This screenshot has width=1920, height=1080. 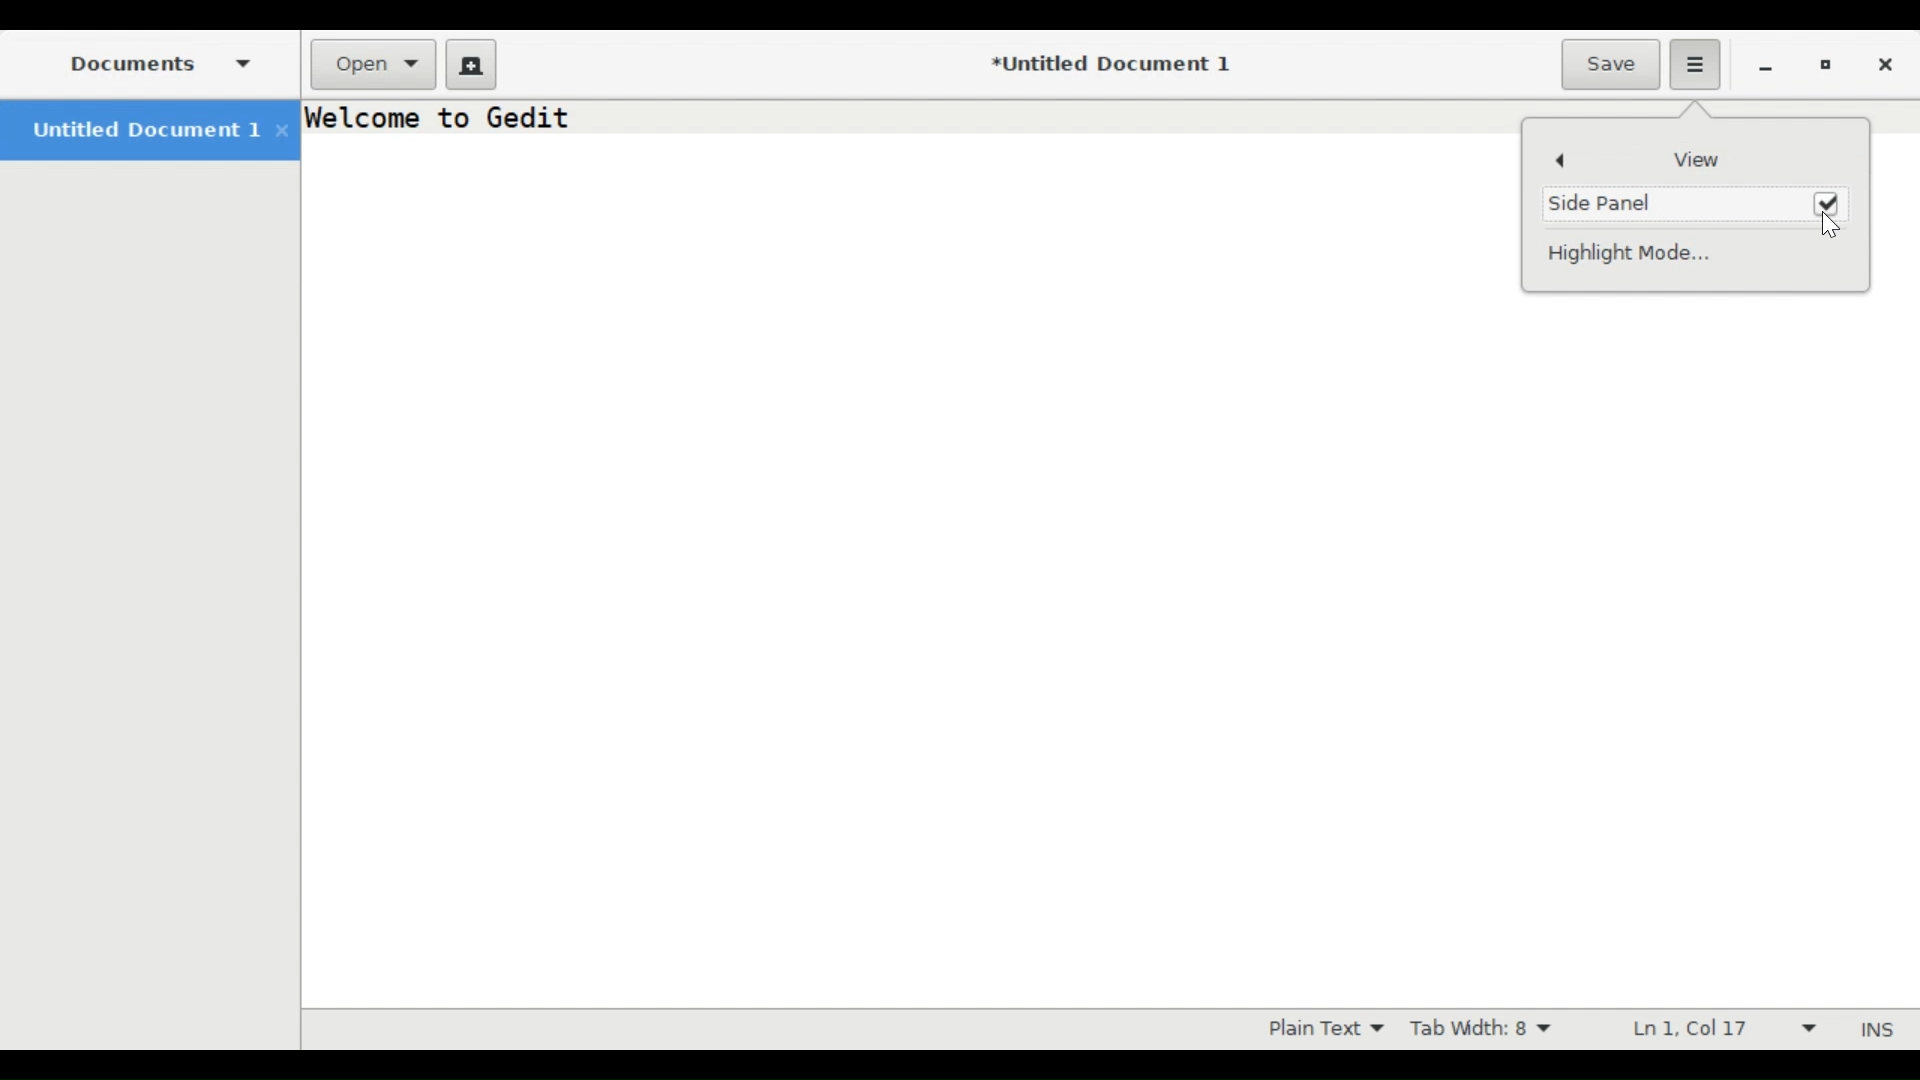 What do you see at coordinates (1889, 62) in the screenshot?
I see `Close` at bounding box center [1889, 62].